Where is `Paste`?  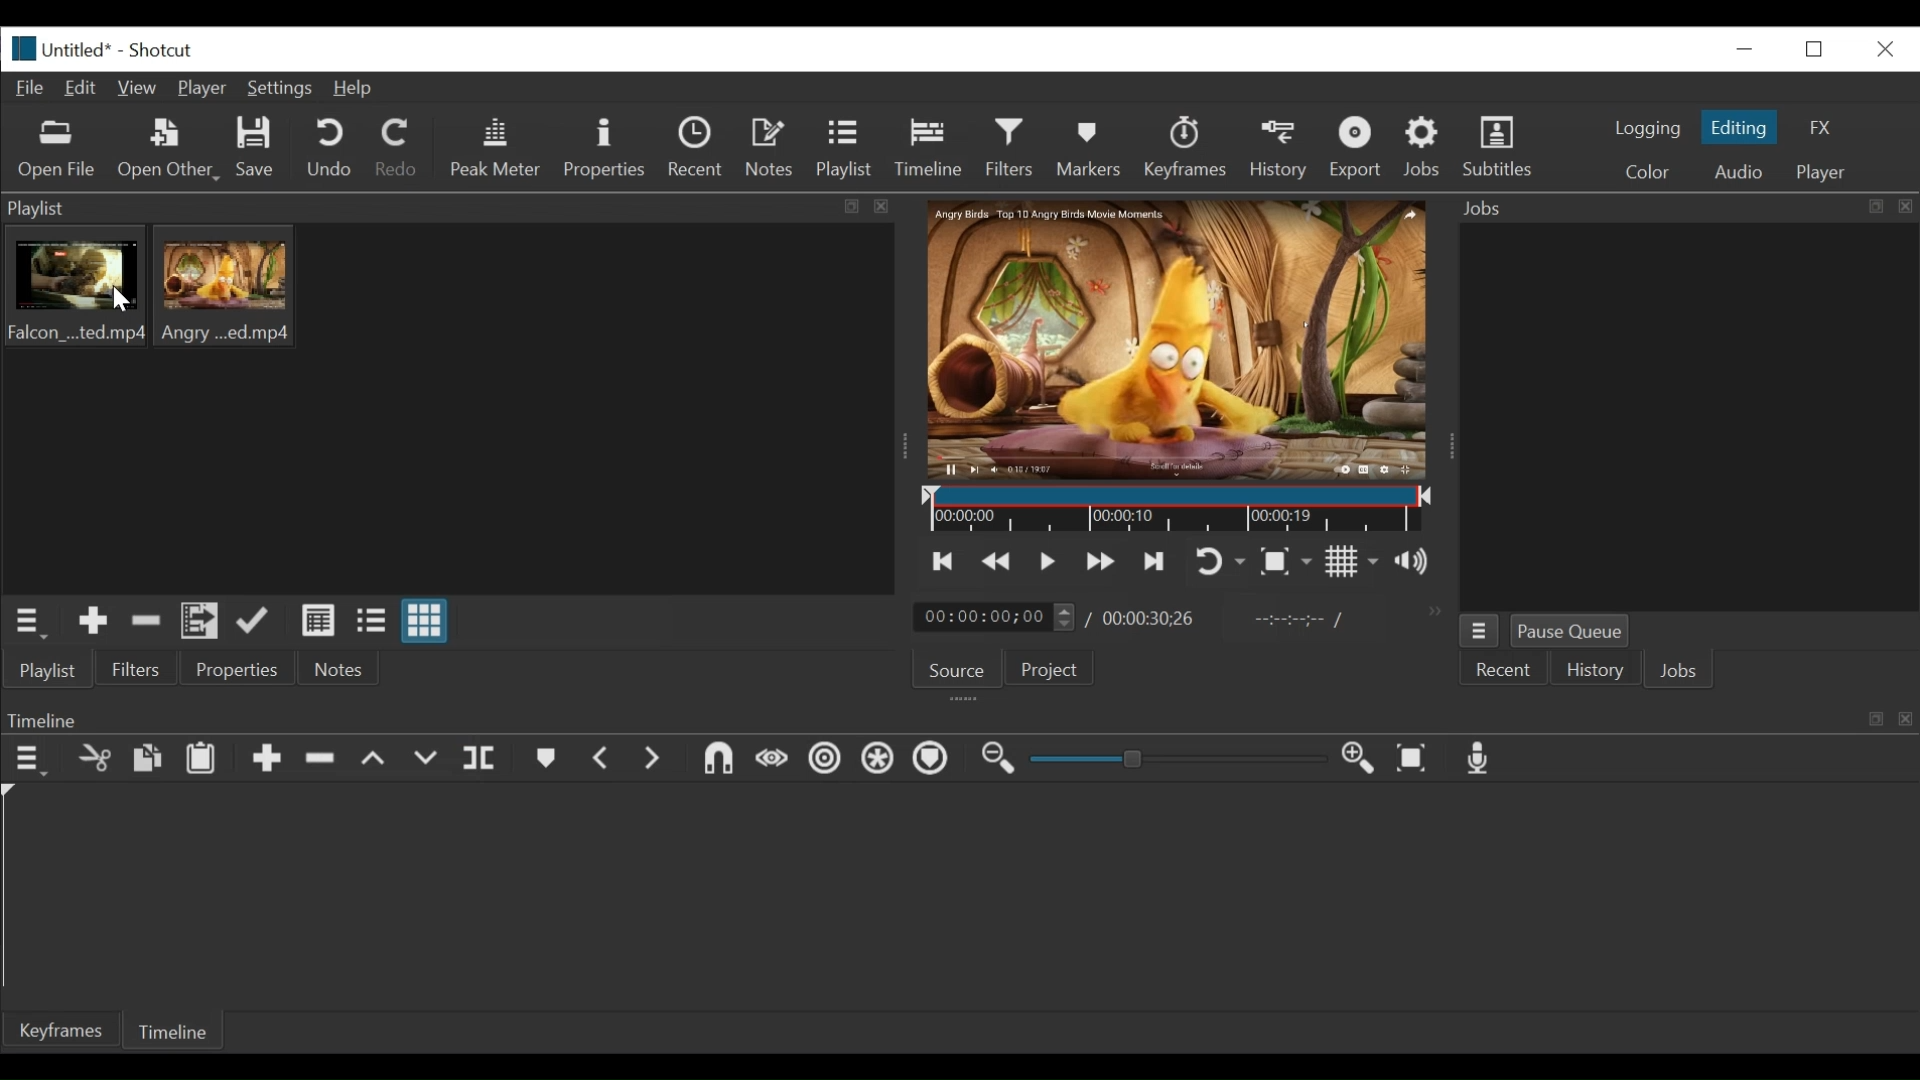 Paste is located at coordinates (208, 761).